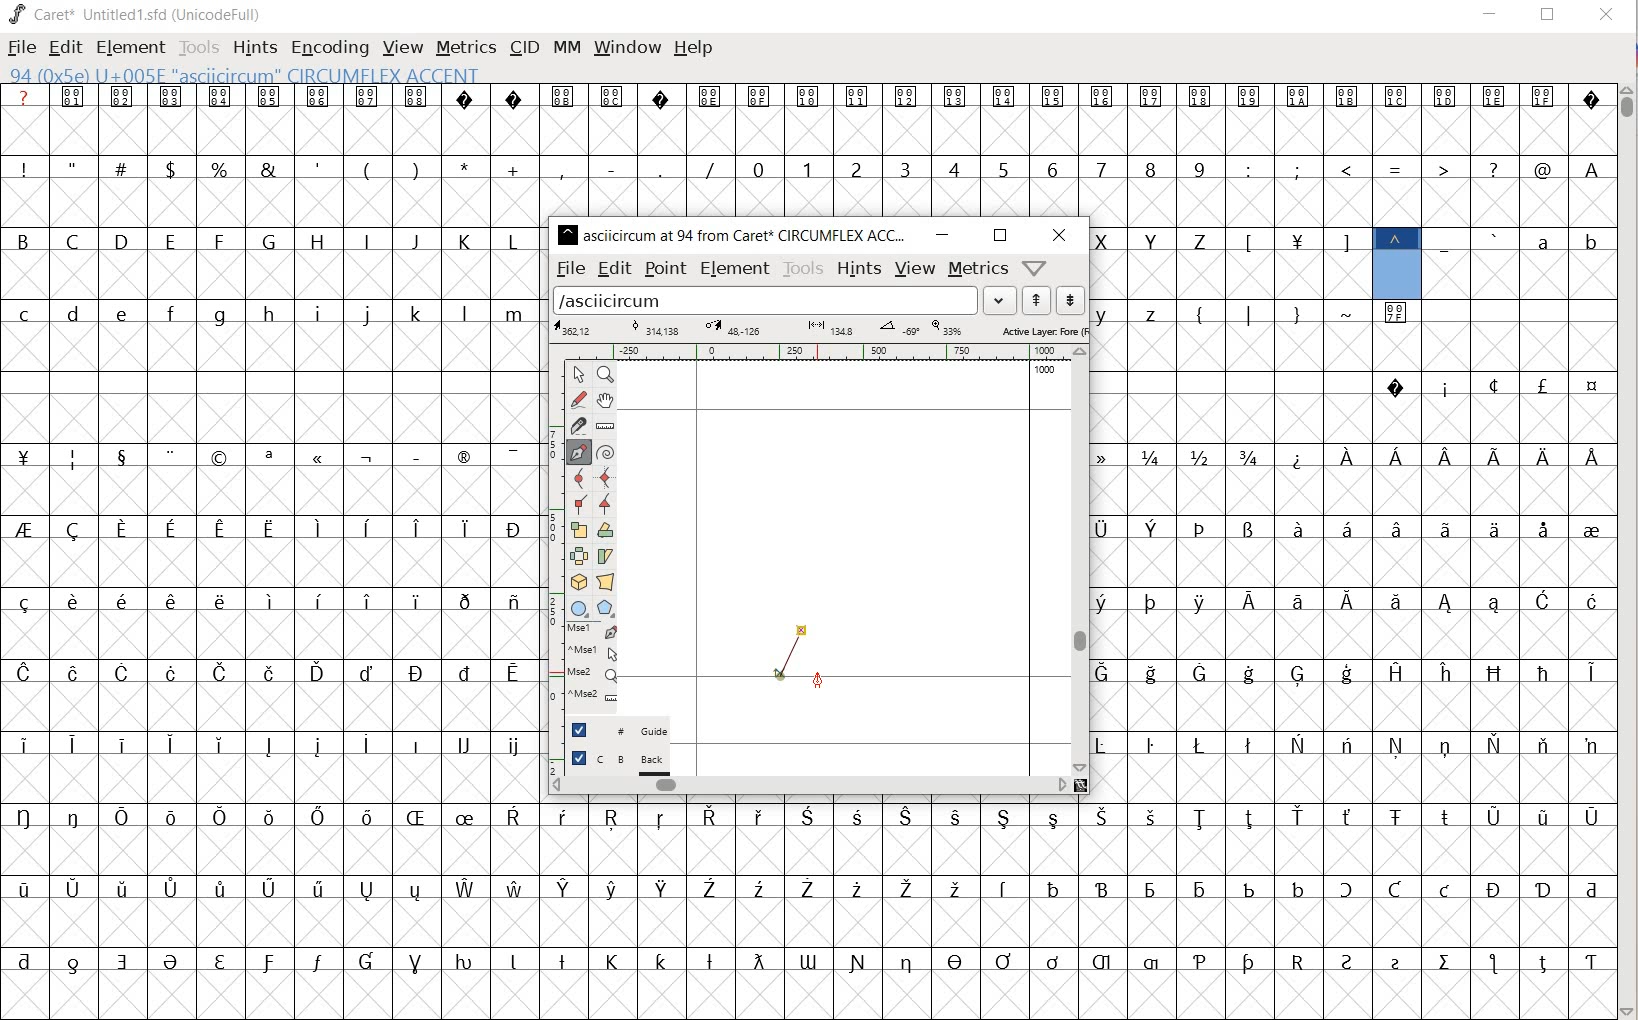 This screenshot has width=1638, height=1020. Describe the element at coordinates (316, 76) in the screenshot. I see `94 0xSe U+00SE "asciicircum CIRCUMFLEX ACCENT` at that location.